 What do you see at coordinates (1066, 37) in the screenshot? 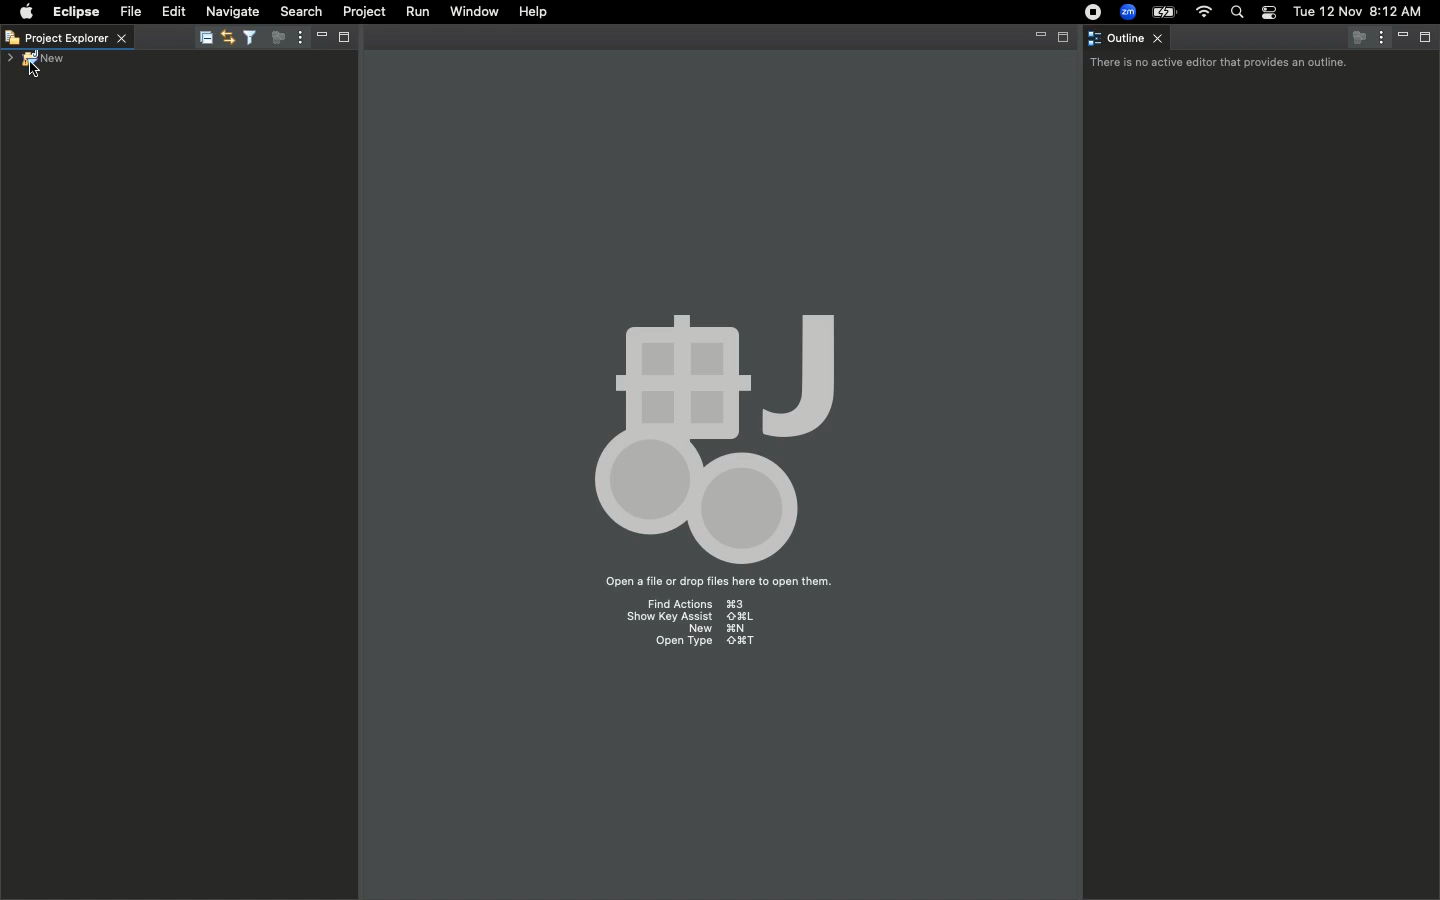
I see `Maximize` at bounding box center [1066, 37].